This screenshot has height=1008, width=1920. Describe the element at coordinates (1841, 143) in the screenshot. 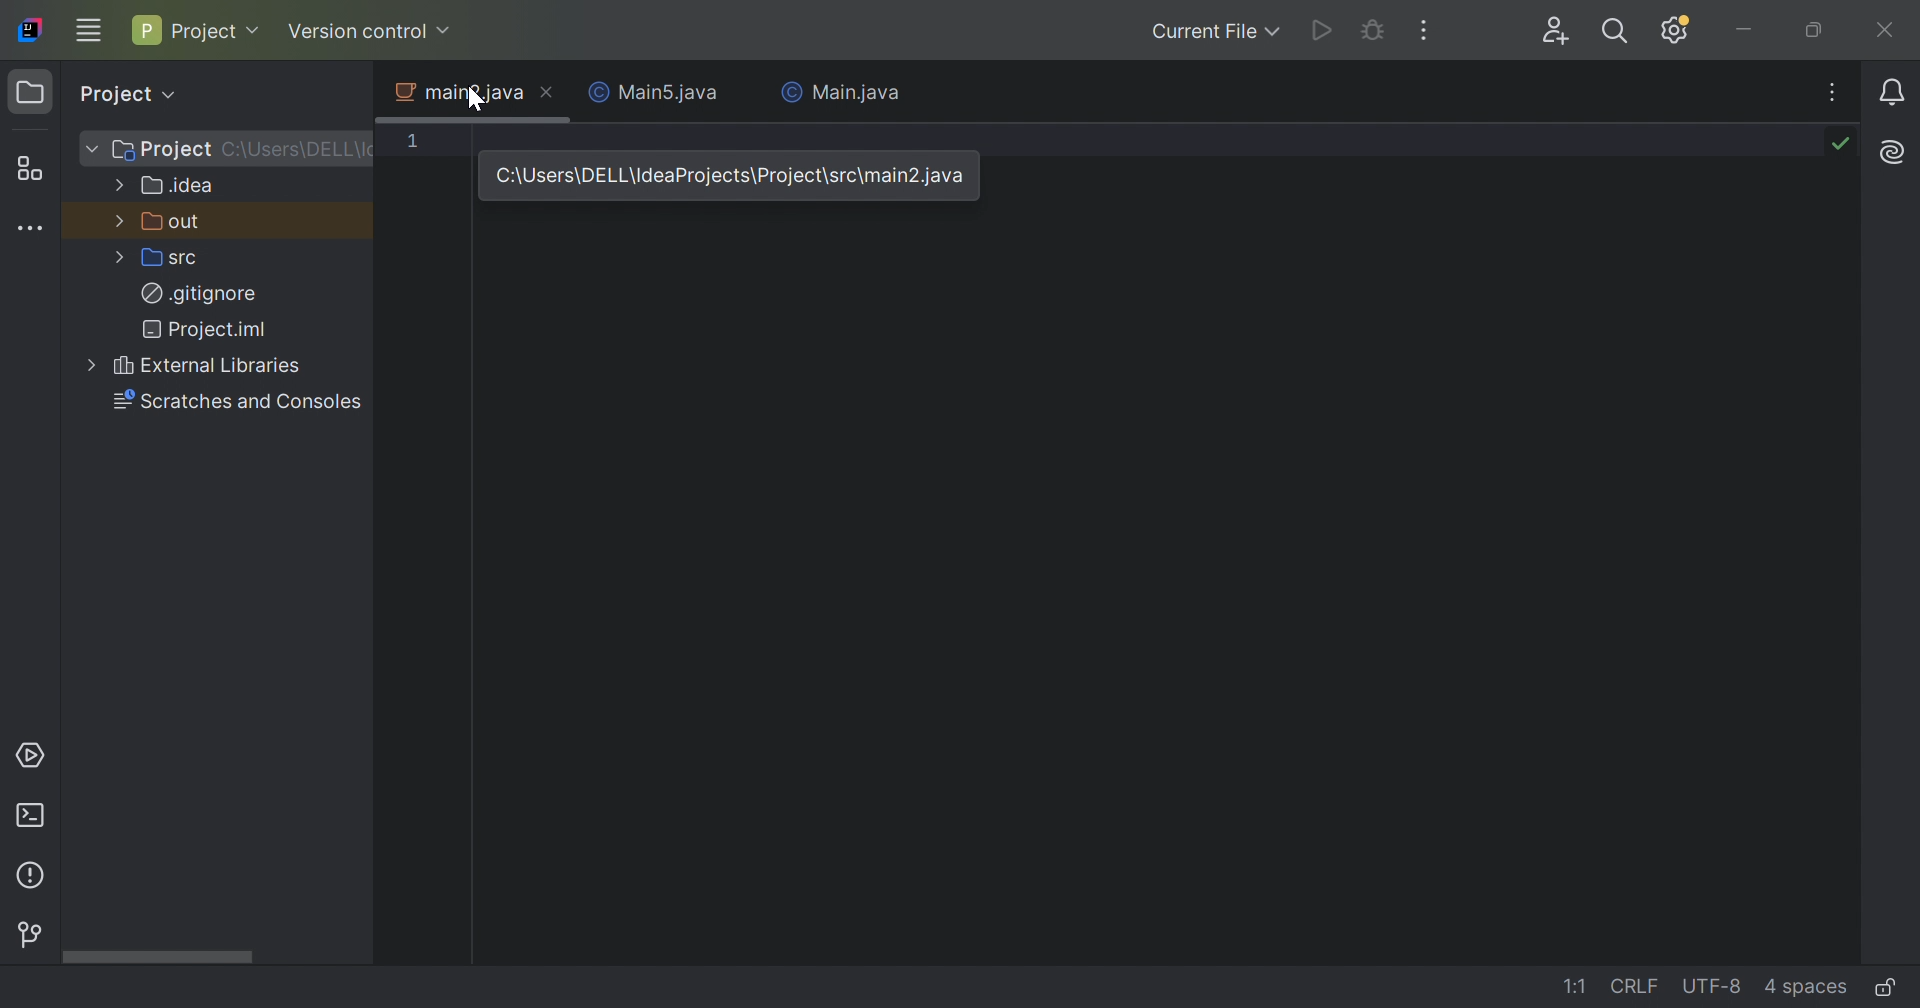

I see `No problems found` at that location.